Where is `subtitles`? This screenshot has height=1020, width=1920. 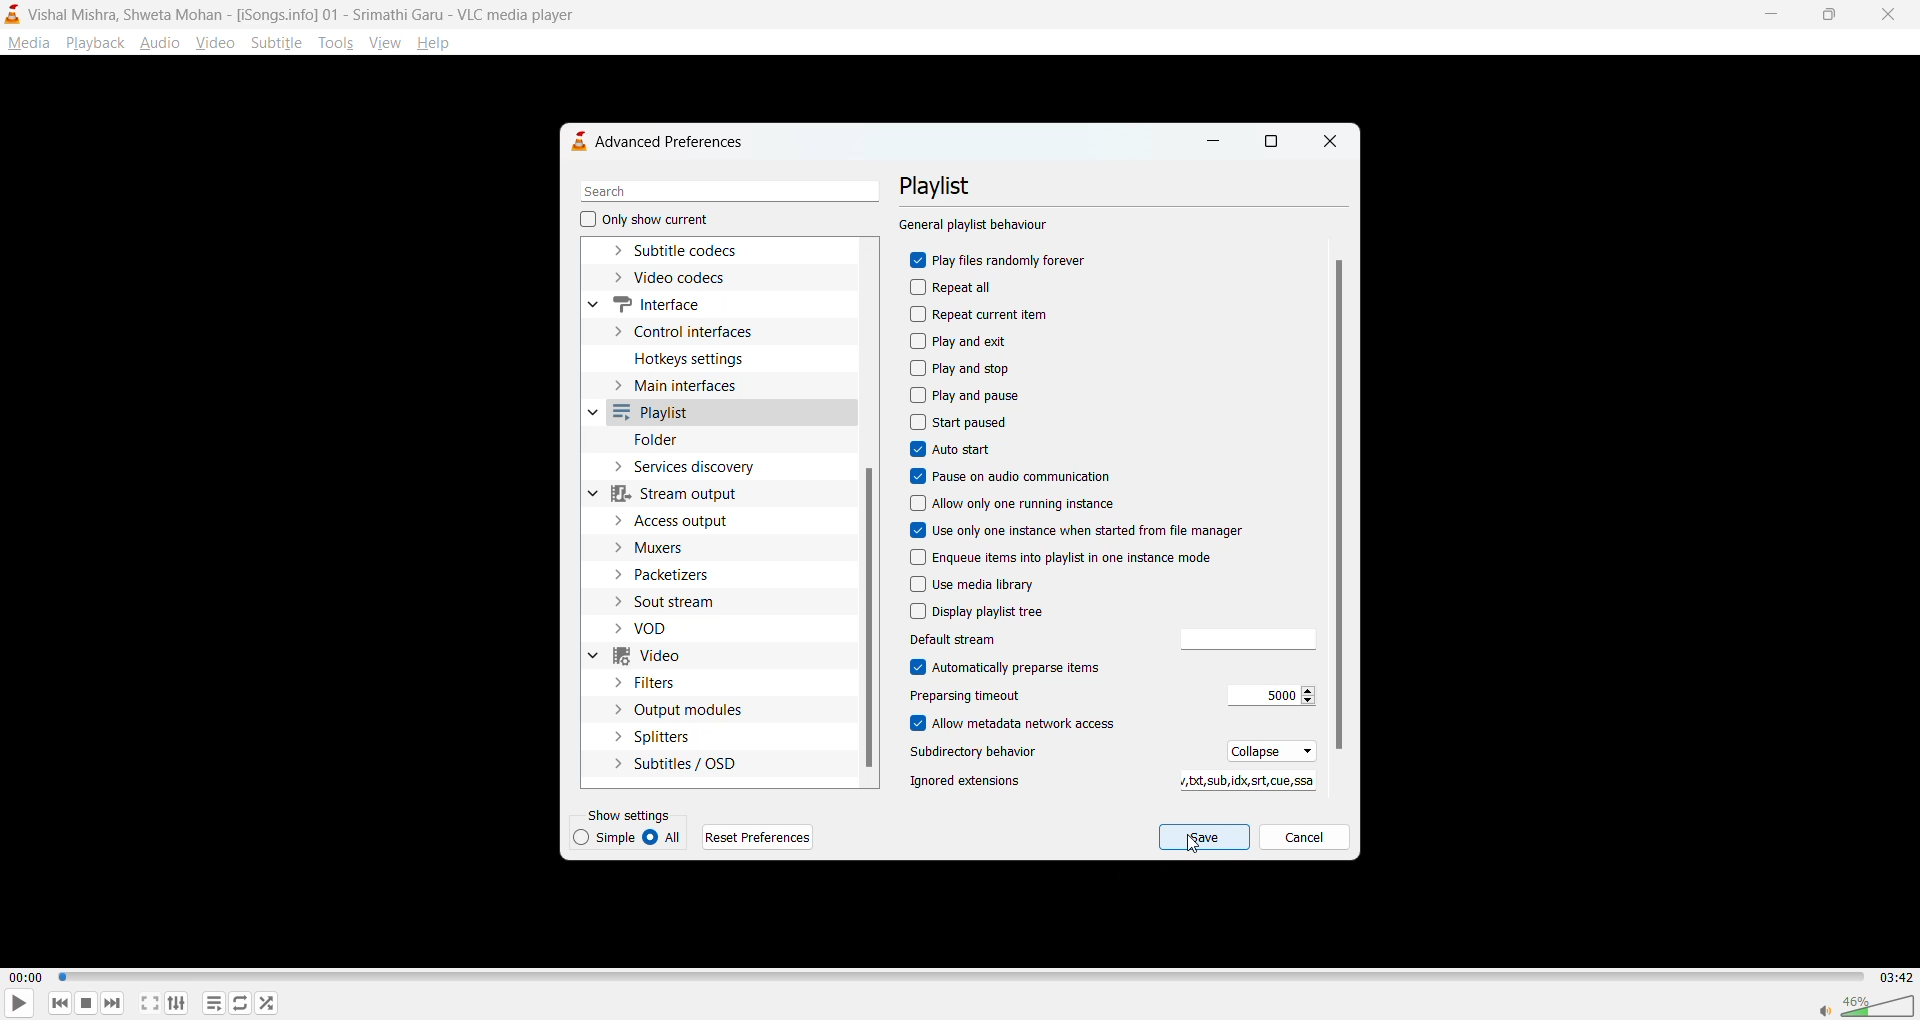
subtitles is located at coordinates (676, 762).